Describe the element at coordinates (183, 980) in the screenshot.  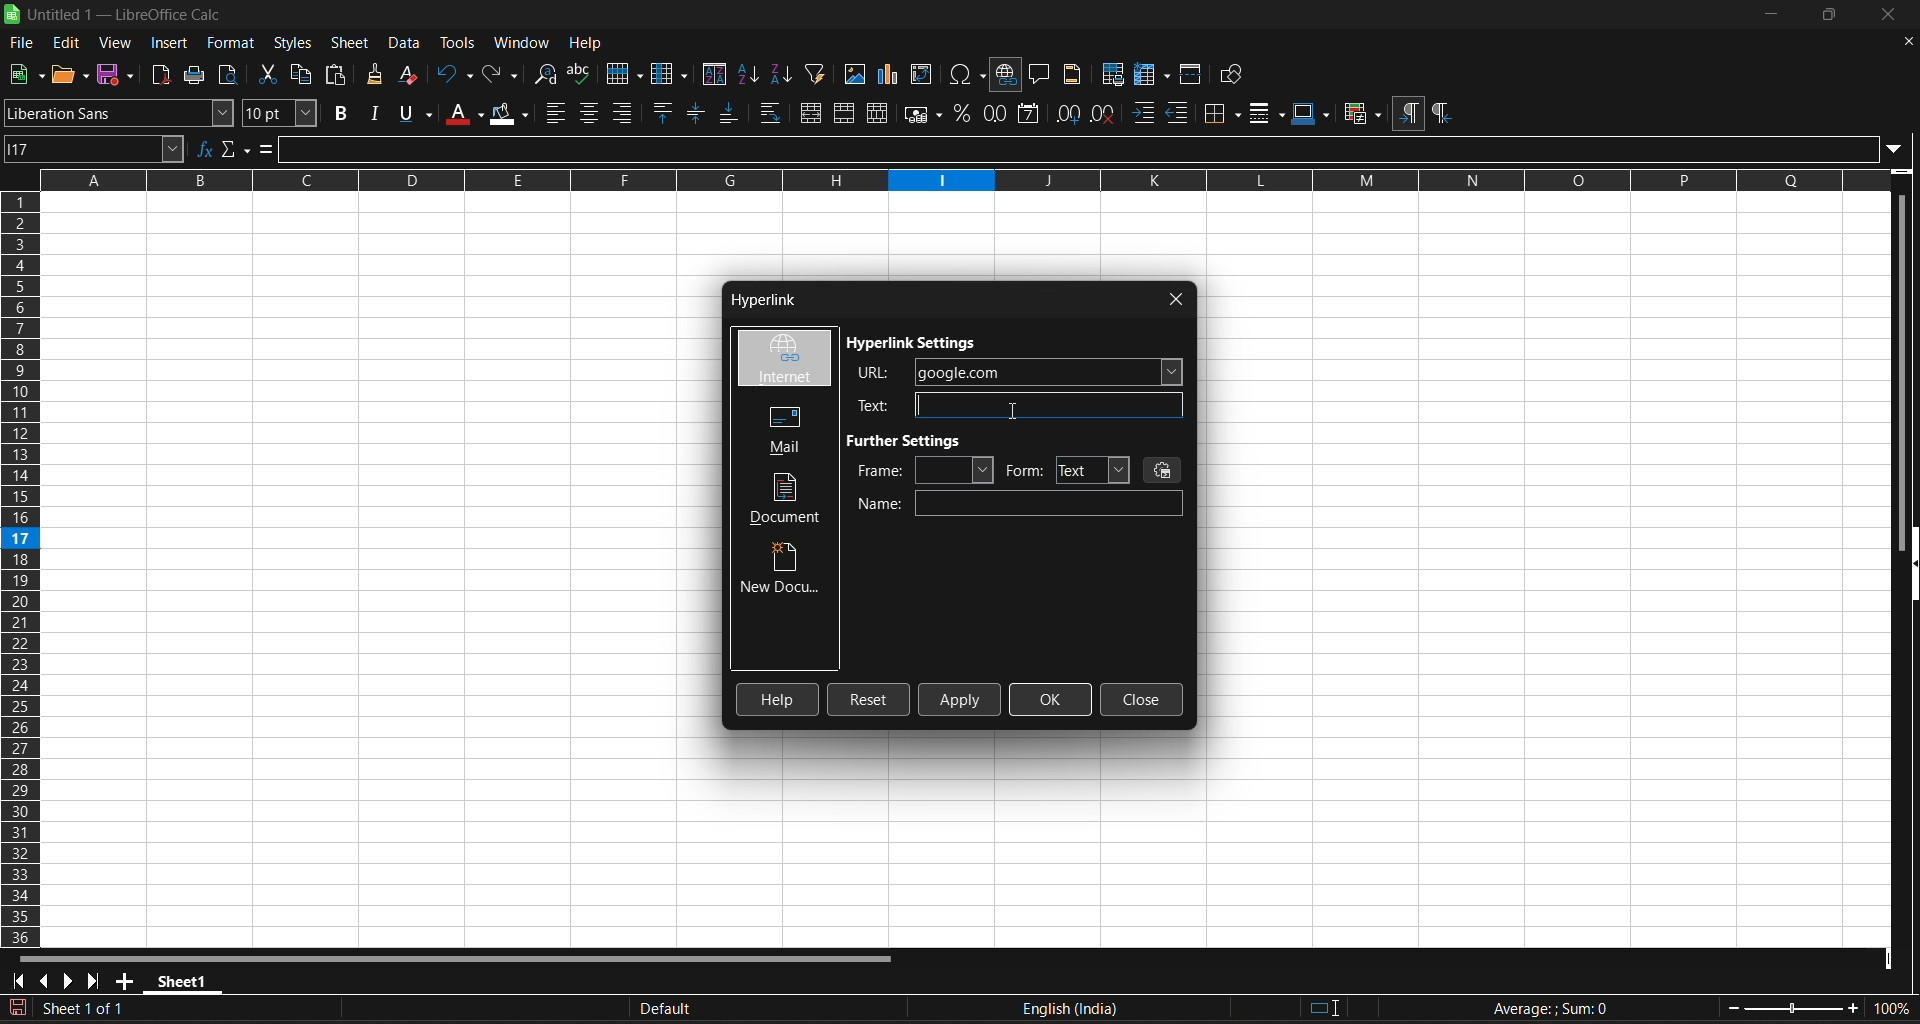
I see `sheet 1` at that location.